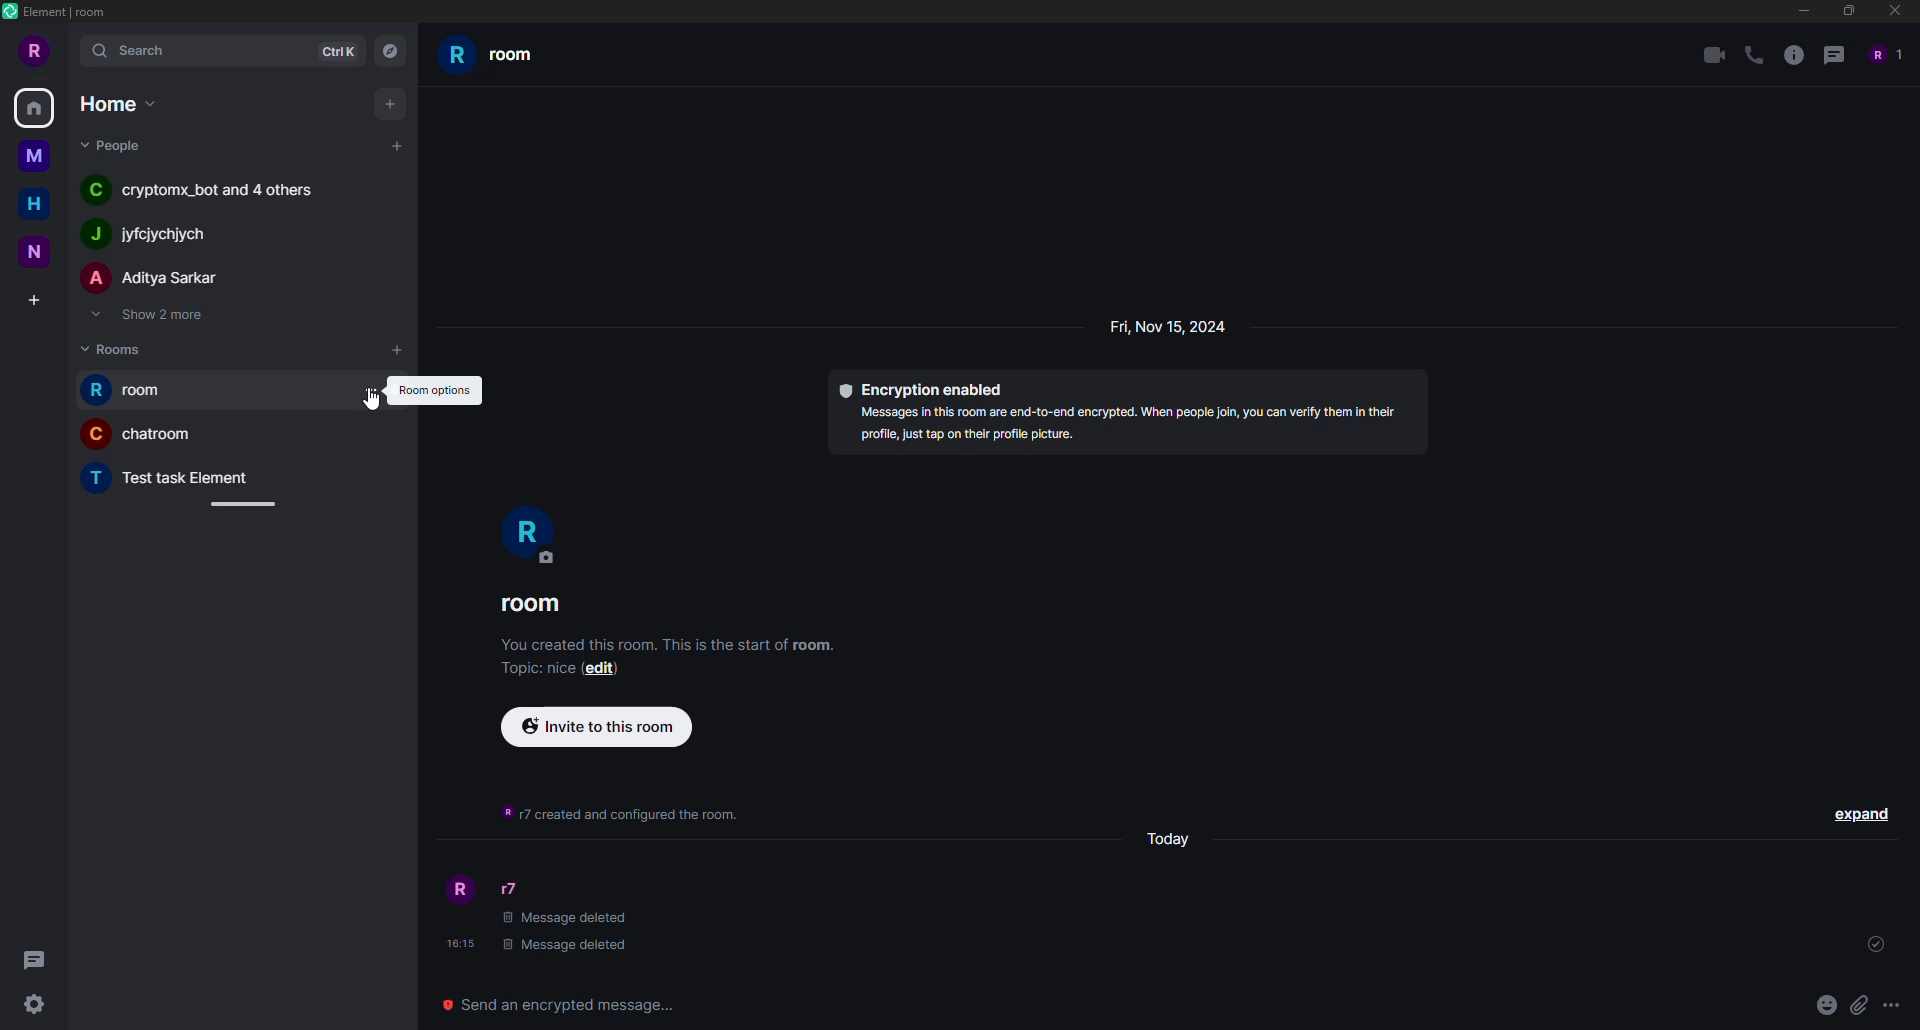 This screenshot has width=1920, height=1030. I want to click on people, so click(115, 147).